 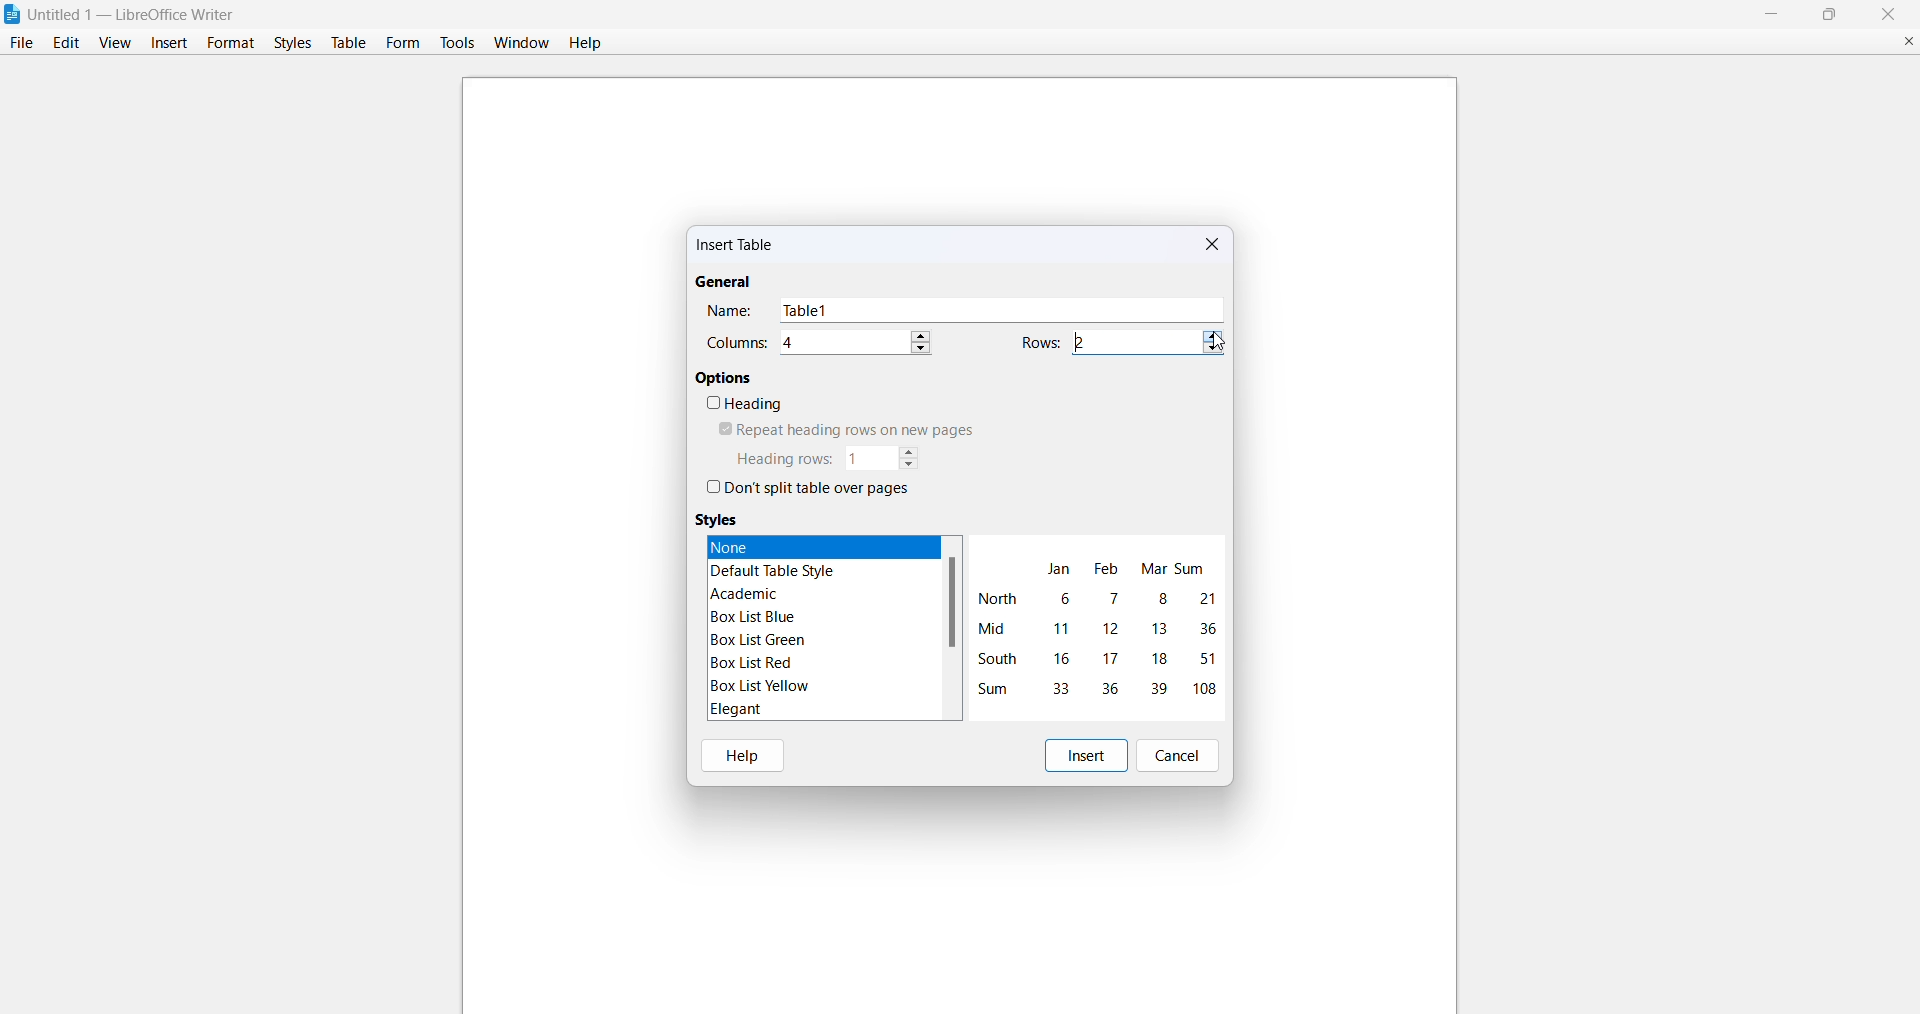 I want to click on box list green, so click(x=760, y=640).